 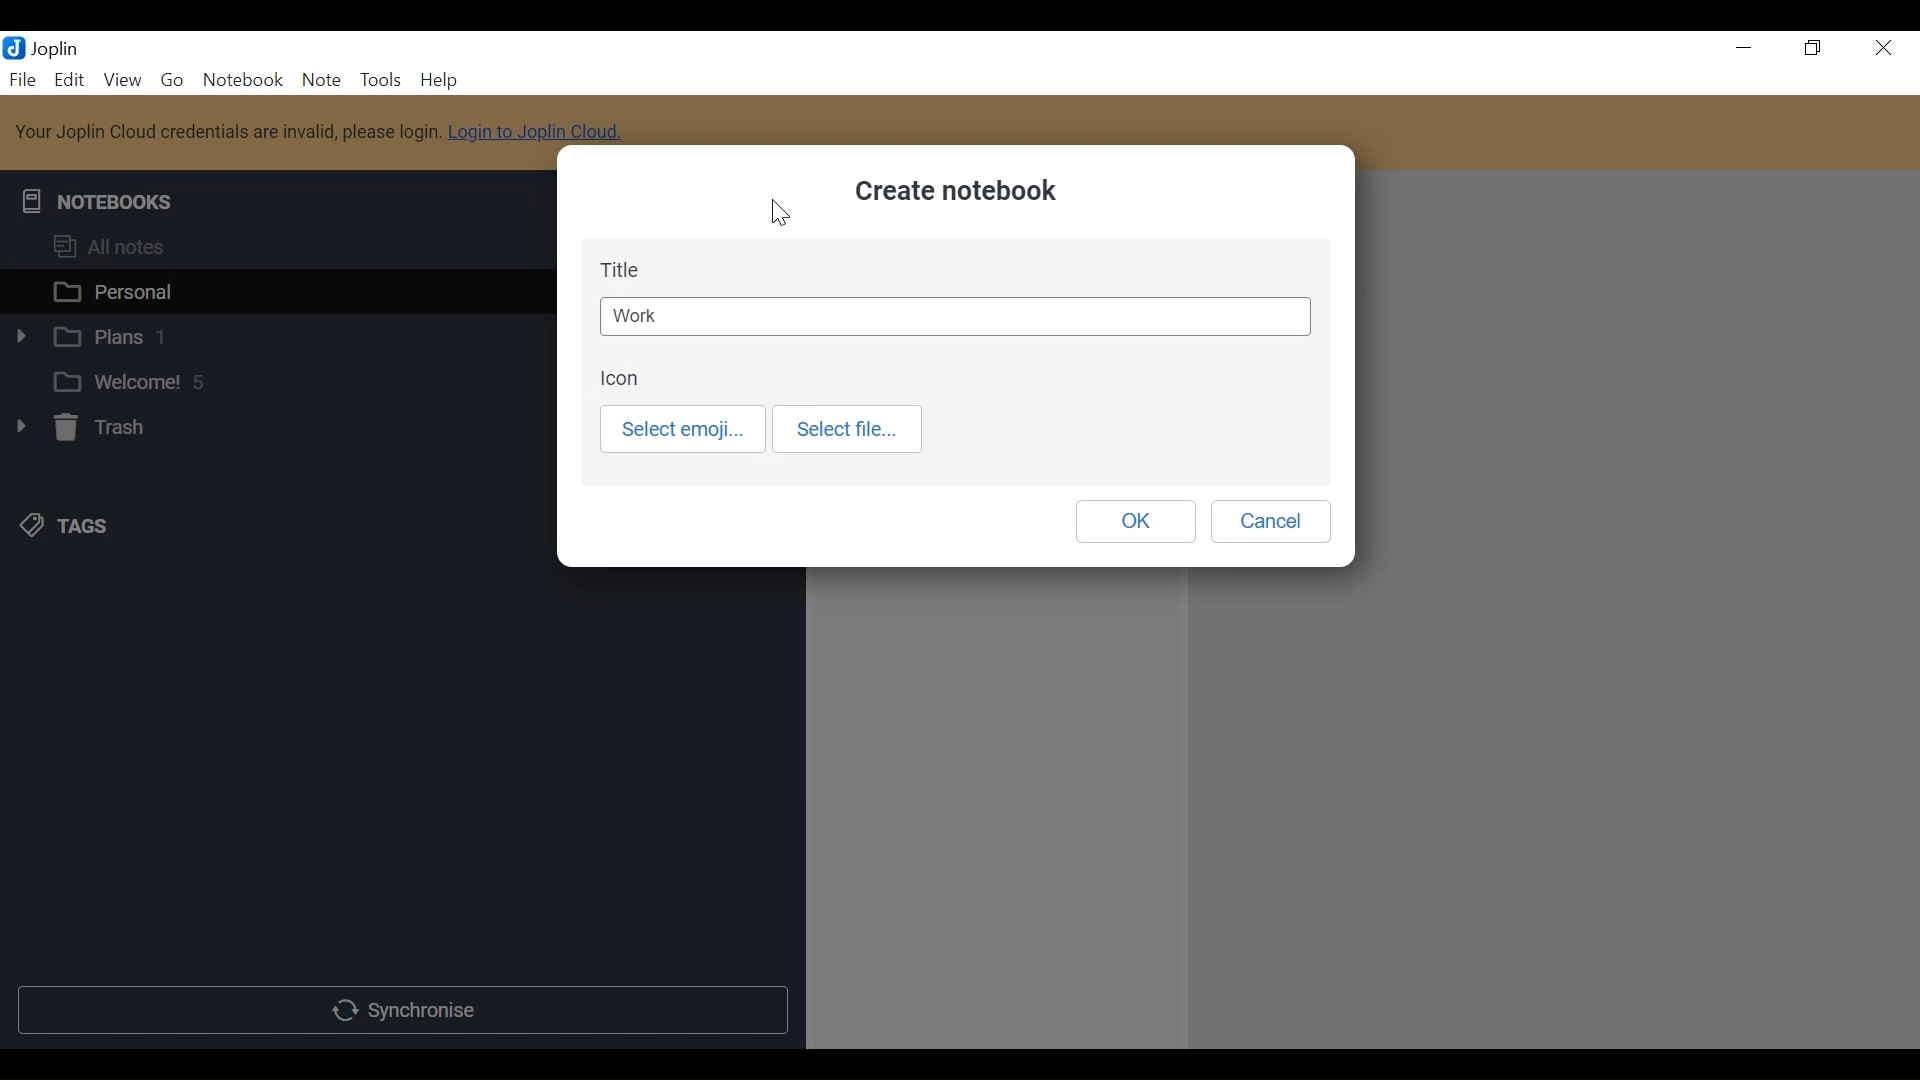 I want to click on Notebook, so click(x=247, y=79).